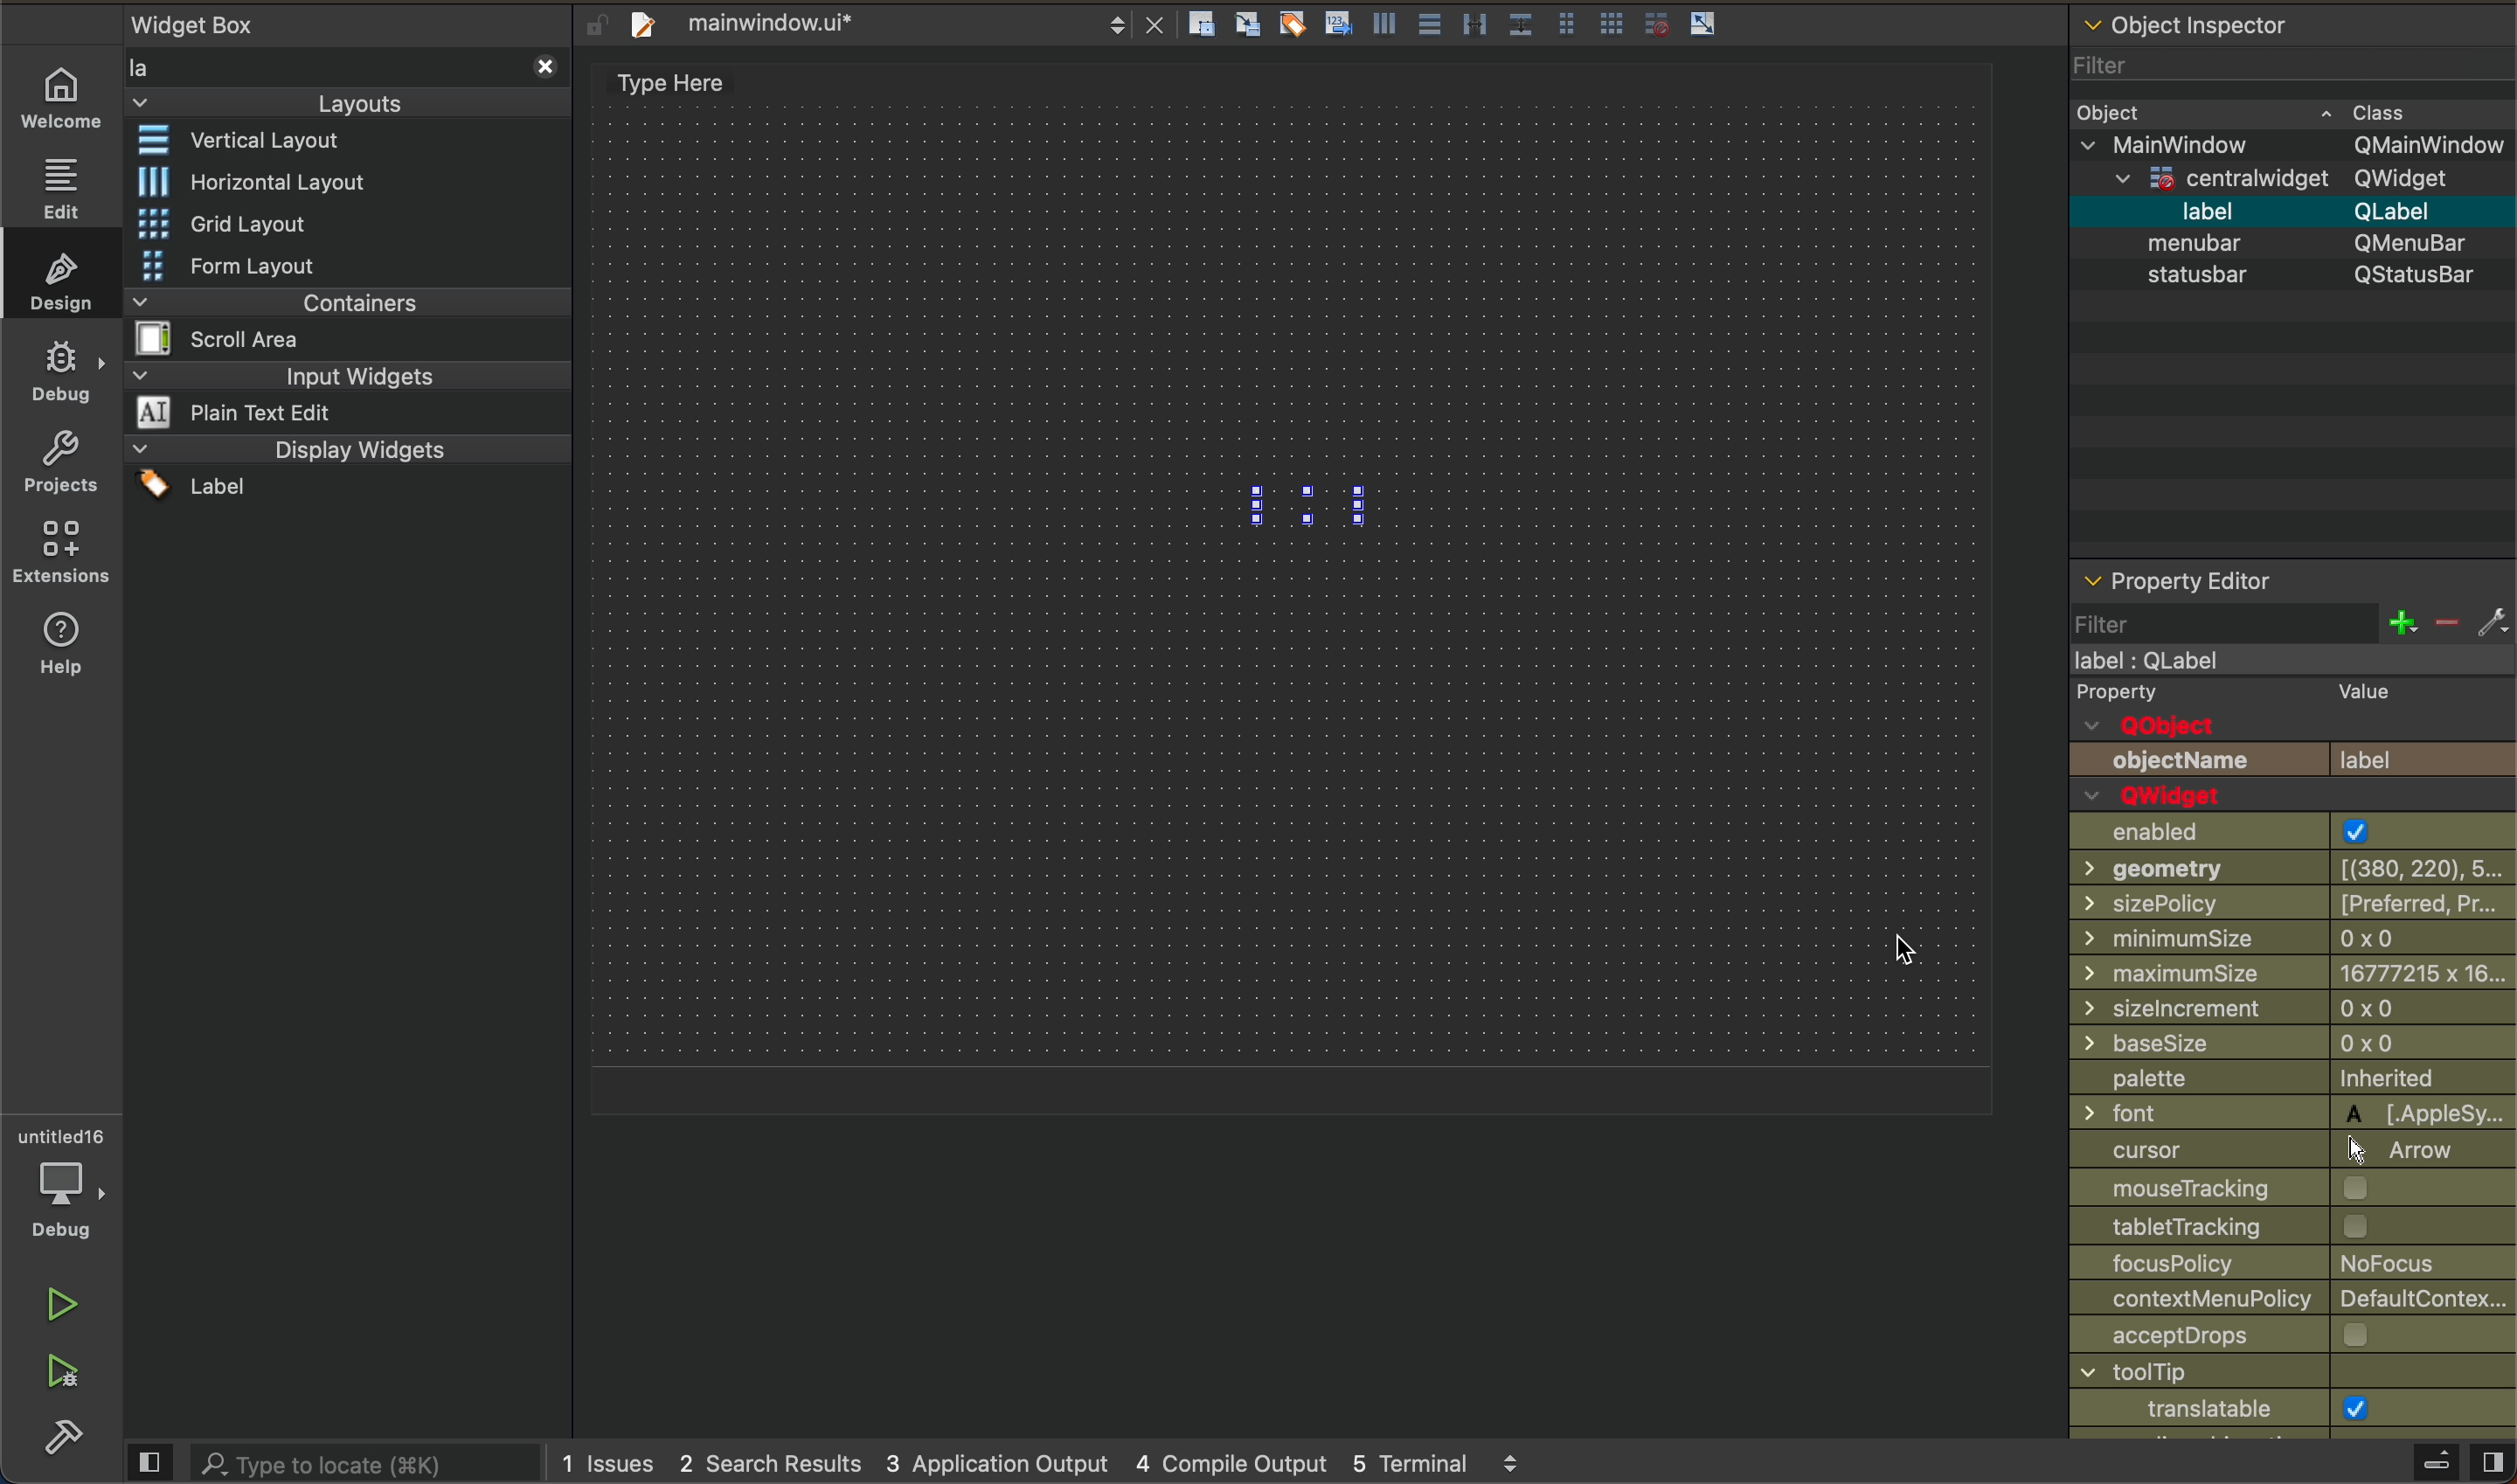  What do you see at coordinates (259, 142) in the screenshot?
I see `vertical layout` at bounding box center [259, 142].